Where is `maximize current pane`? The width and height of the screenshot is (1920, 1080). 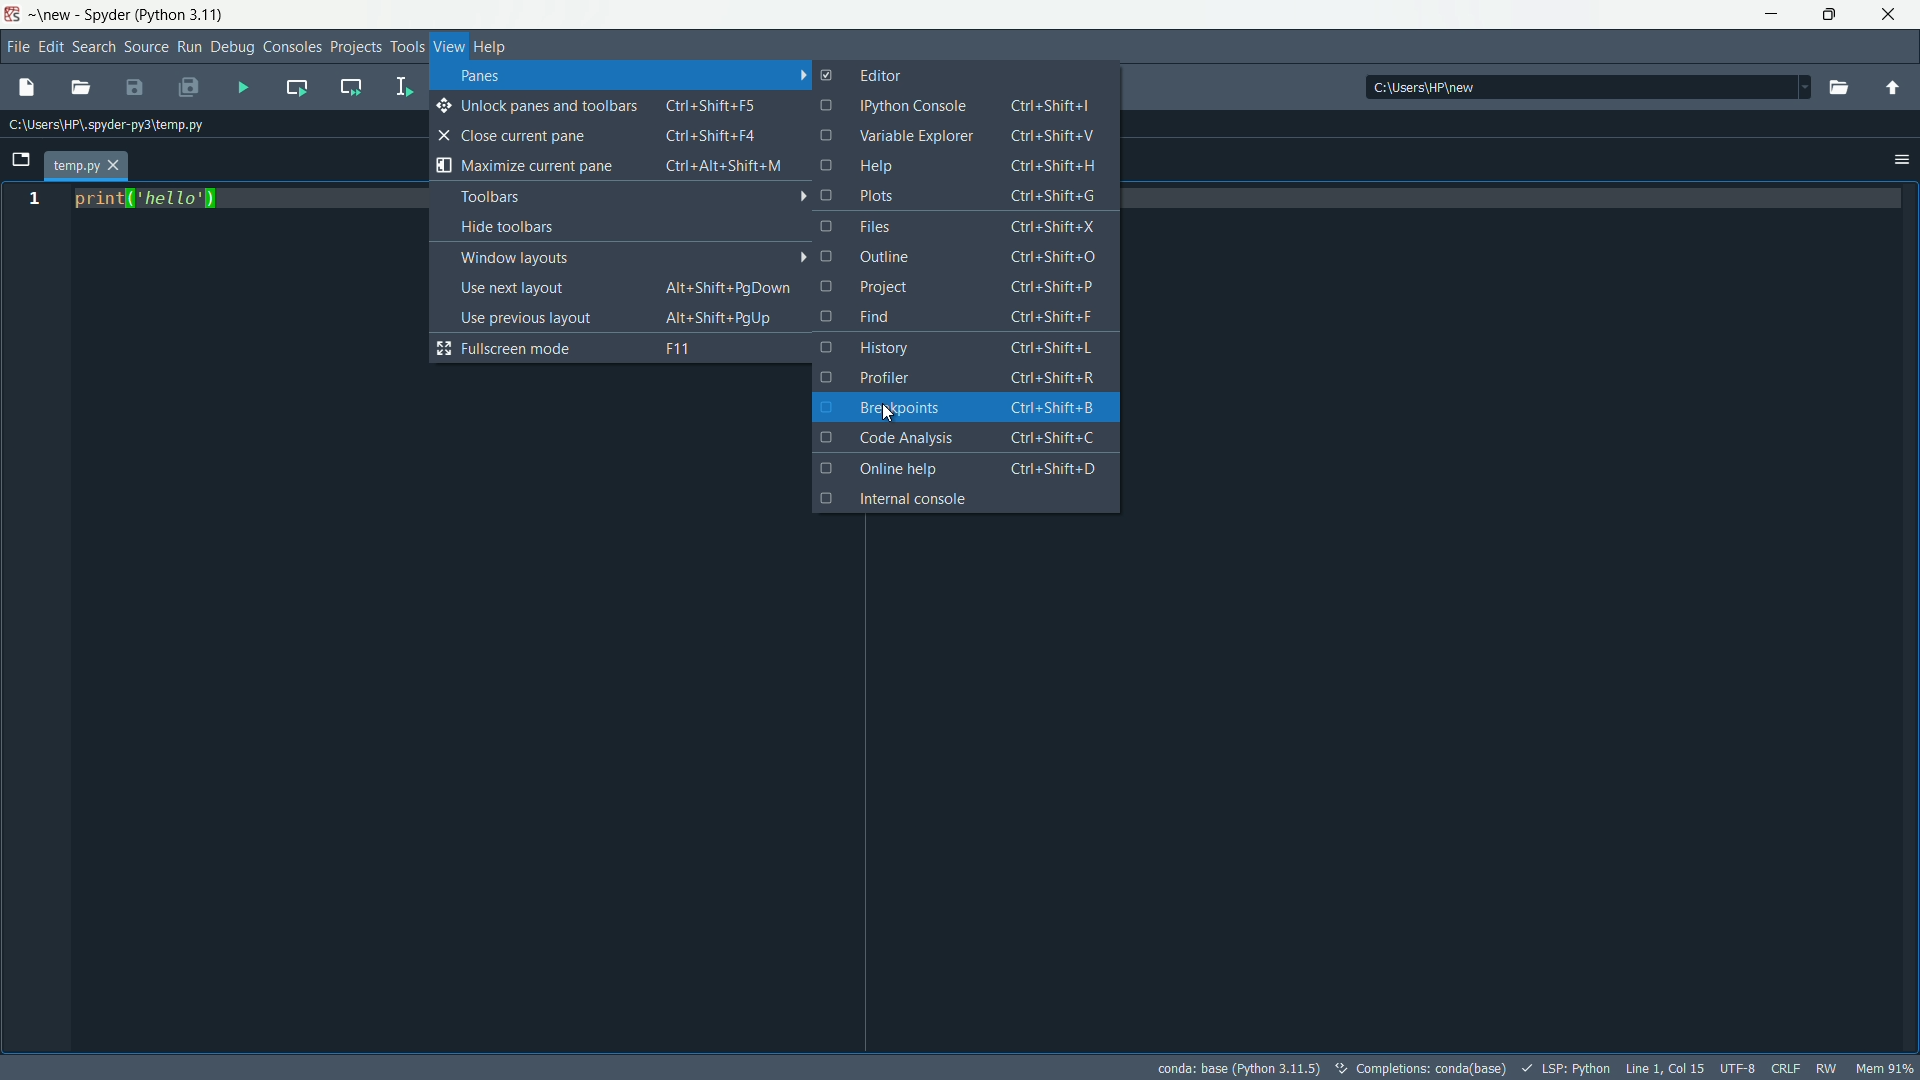 maximize current pane is located at coordinates (615, 167).